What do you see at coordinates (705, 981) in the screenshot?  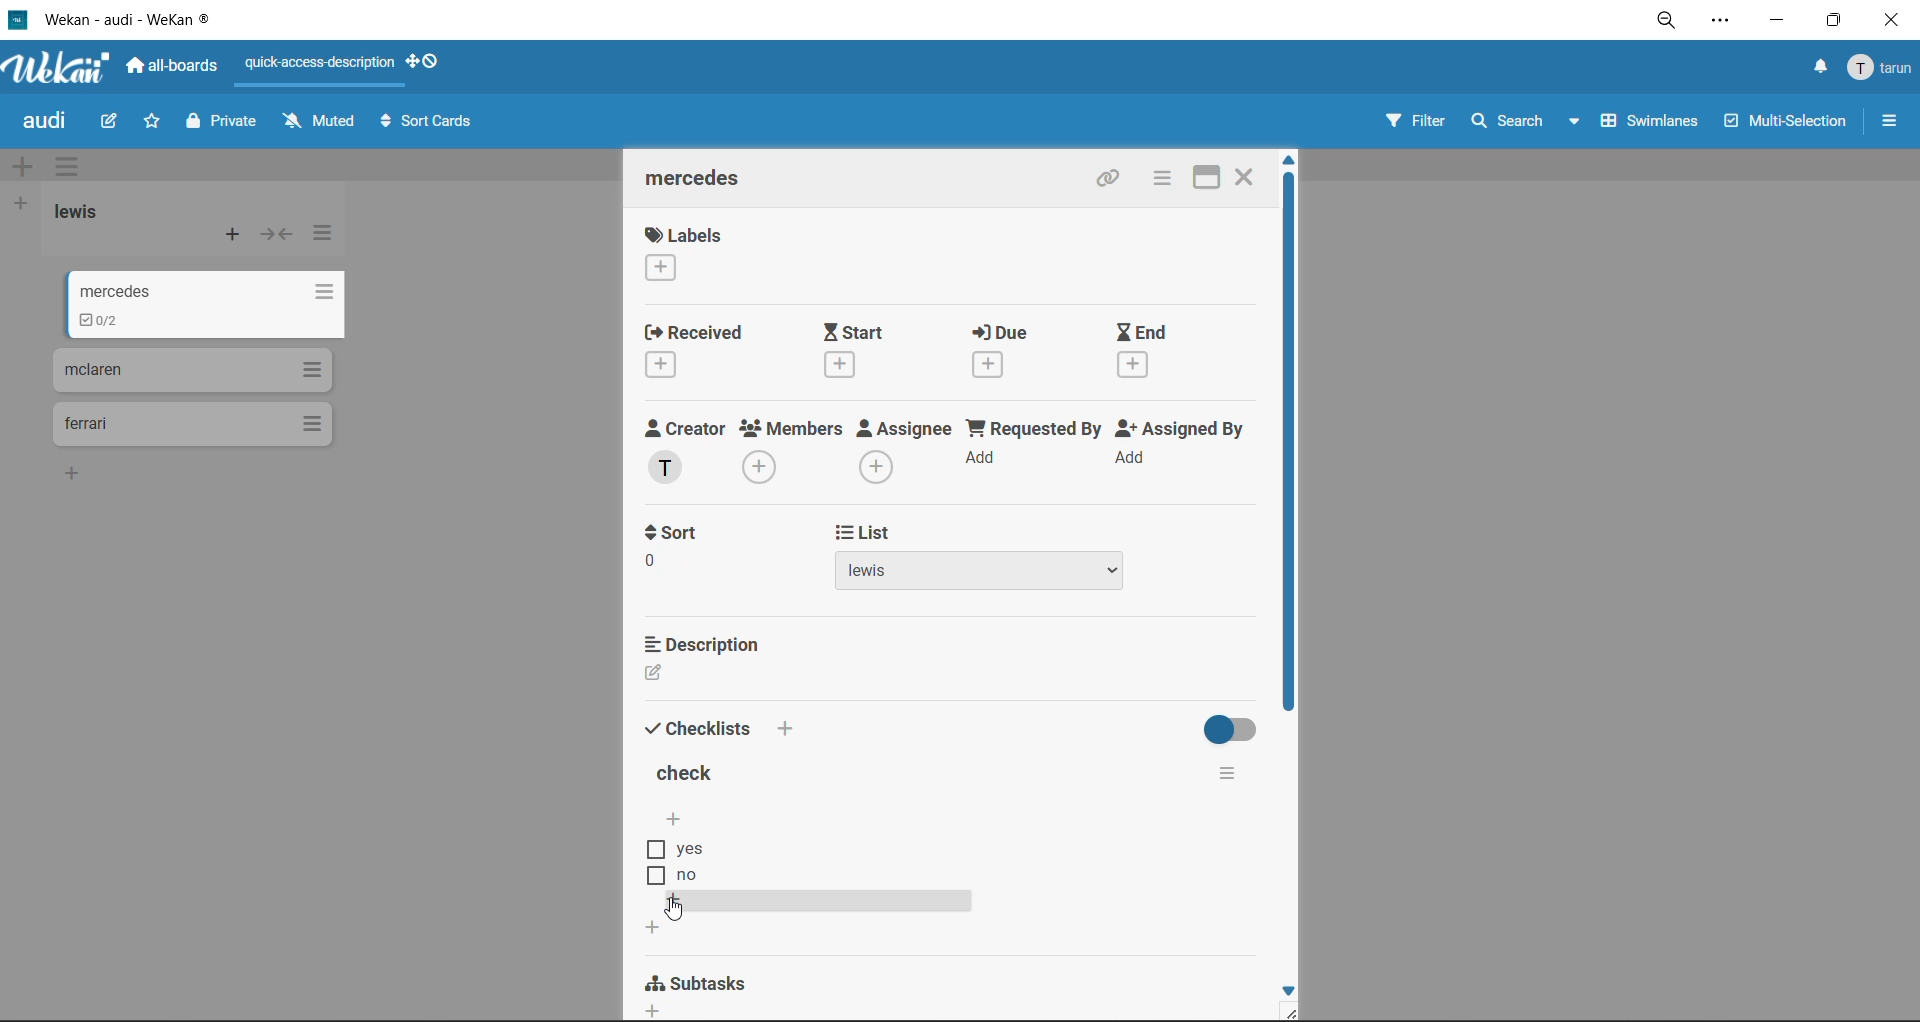 I see `subtasks` at bounding box center [705, 981].